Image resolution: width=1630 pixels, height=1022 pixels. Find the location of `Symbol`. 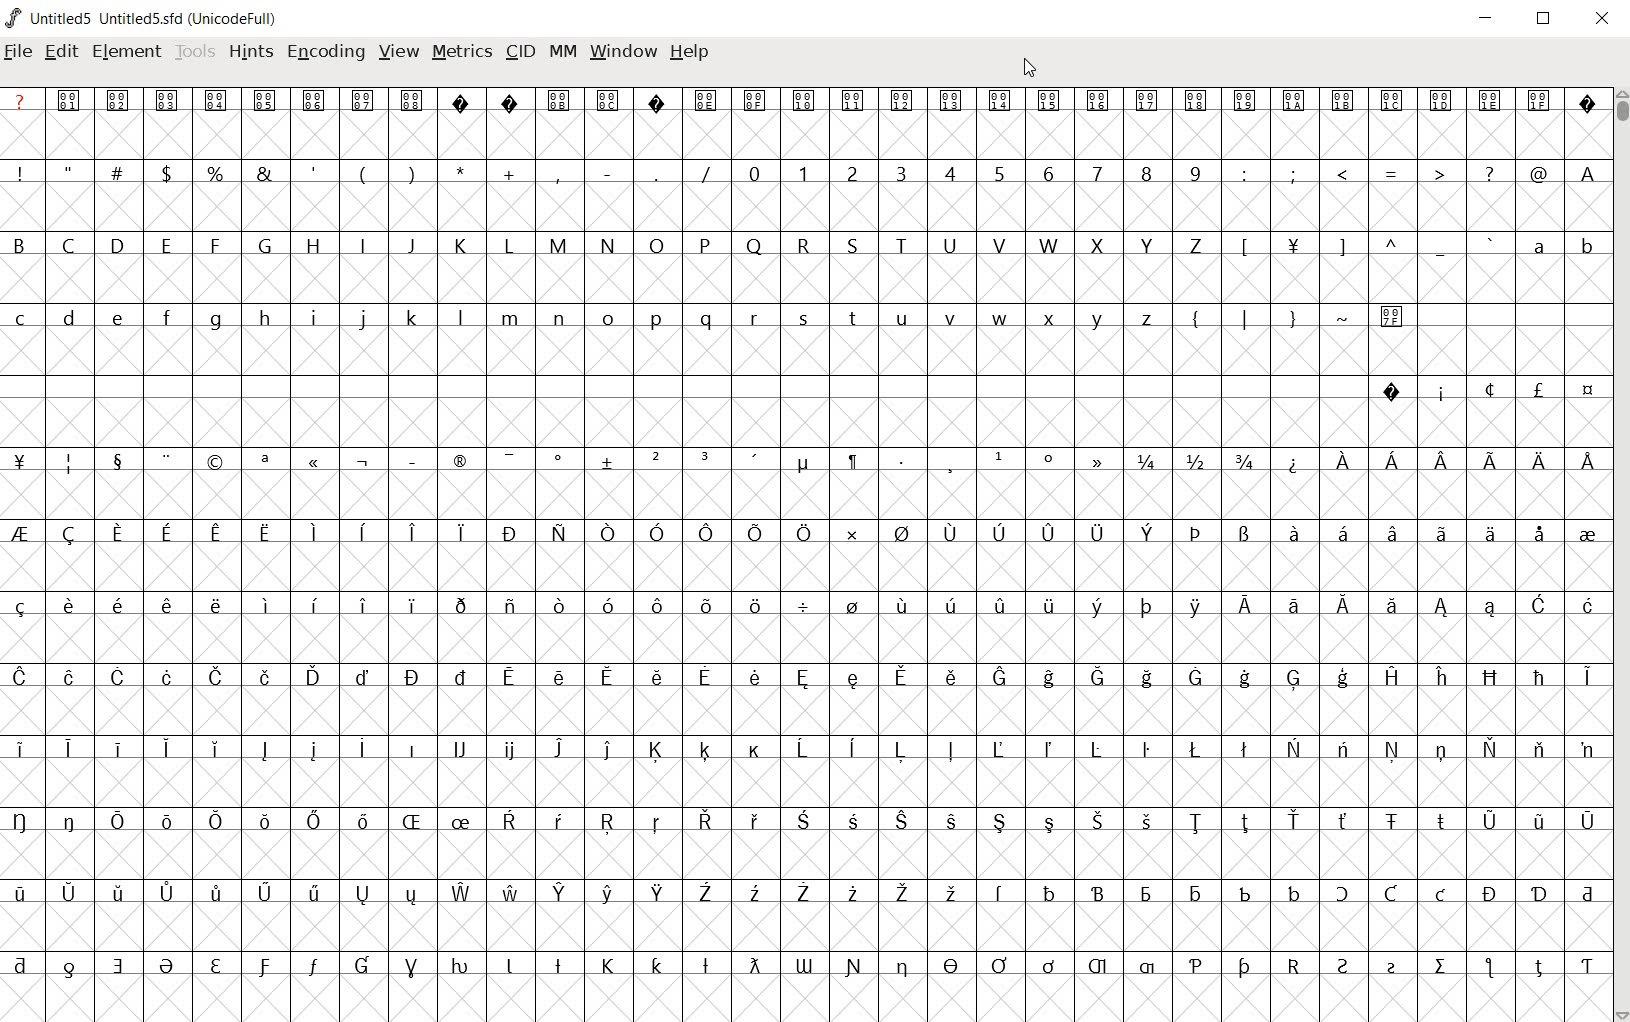

Symbol is located at coordinates (1491, 748).